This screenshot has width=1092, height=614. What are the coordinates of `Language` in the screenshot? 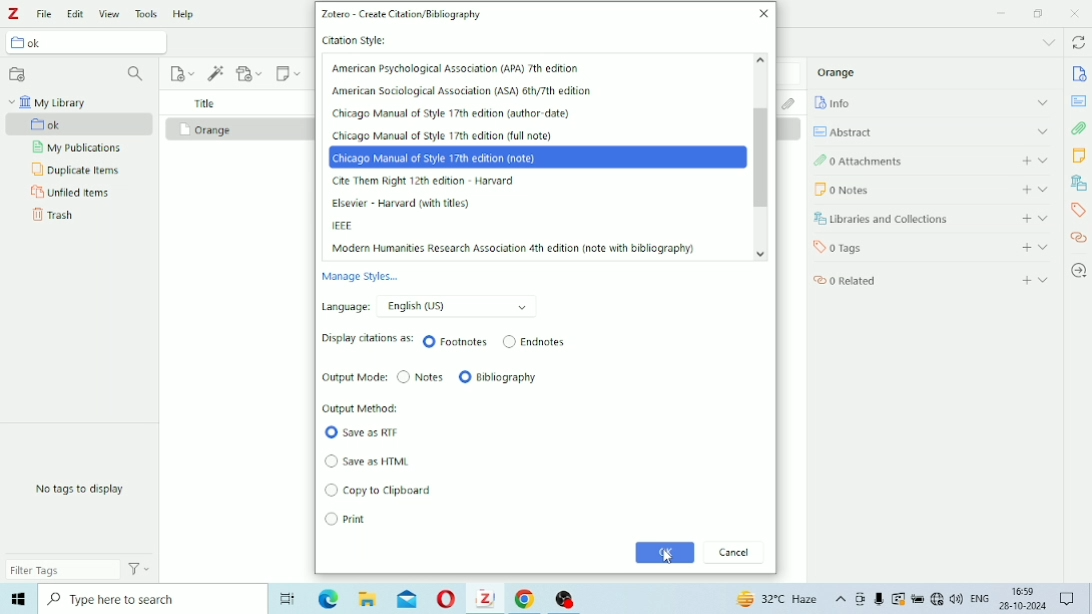 It's located at (433, 307).